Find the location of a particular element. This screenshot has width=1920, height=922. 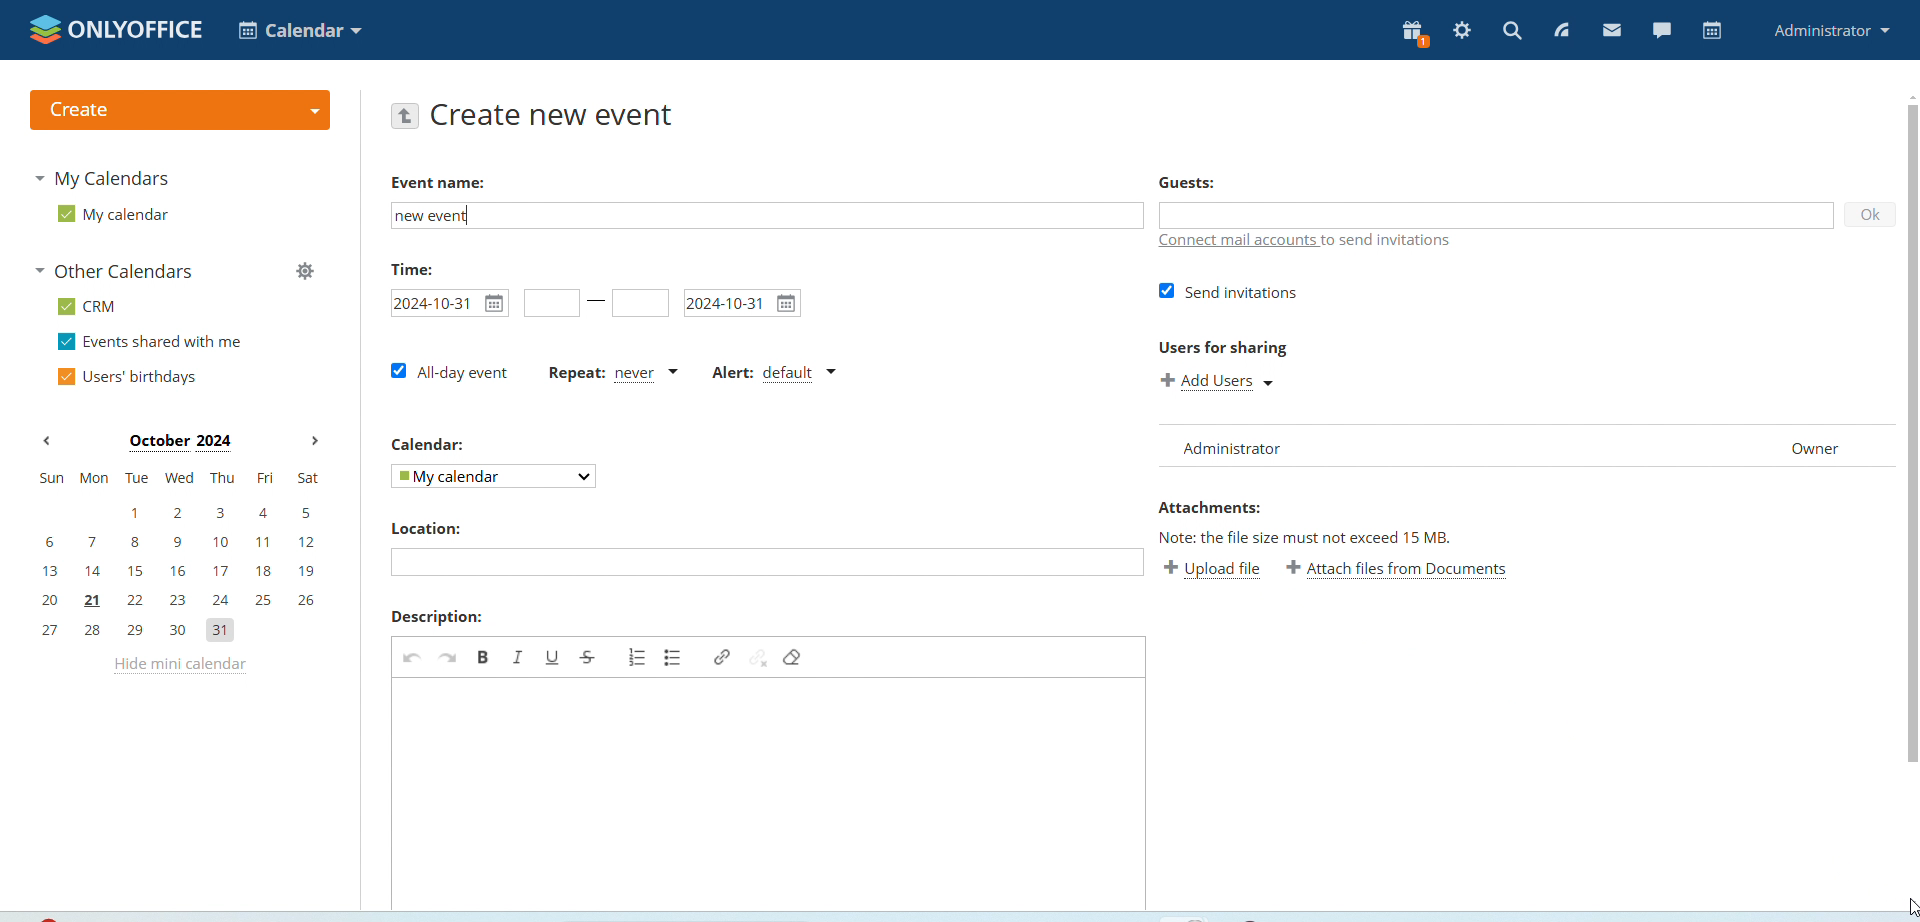

Note: the file size must not exceed 15 mb is located at coordinates (1307, 537).